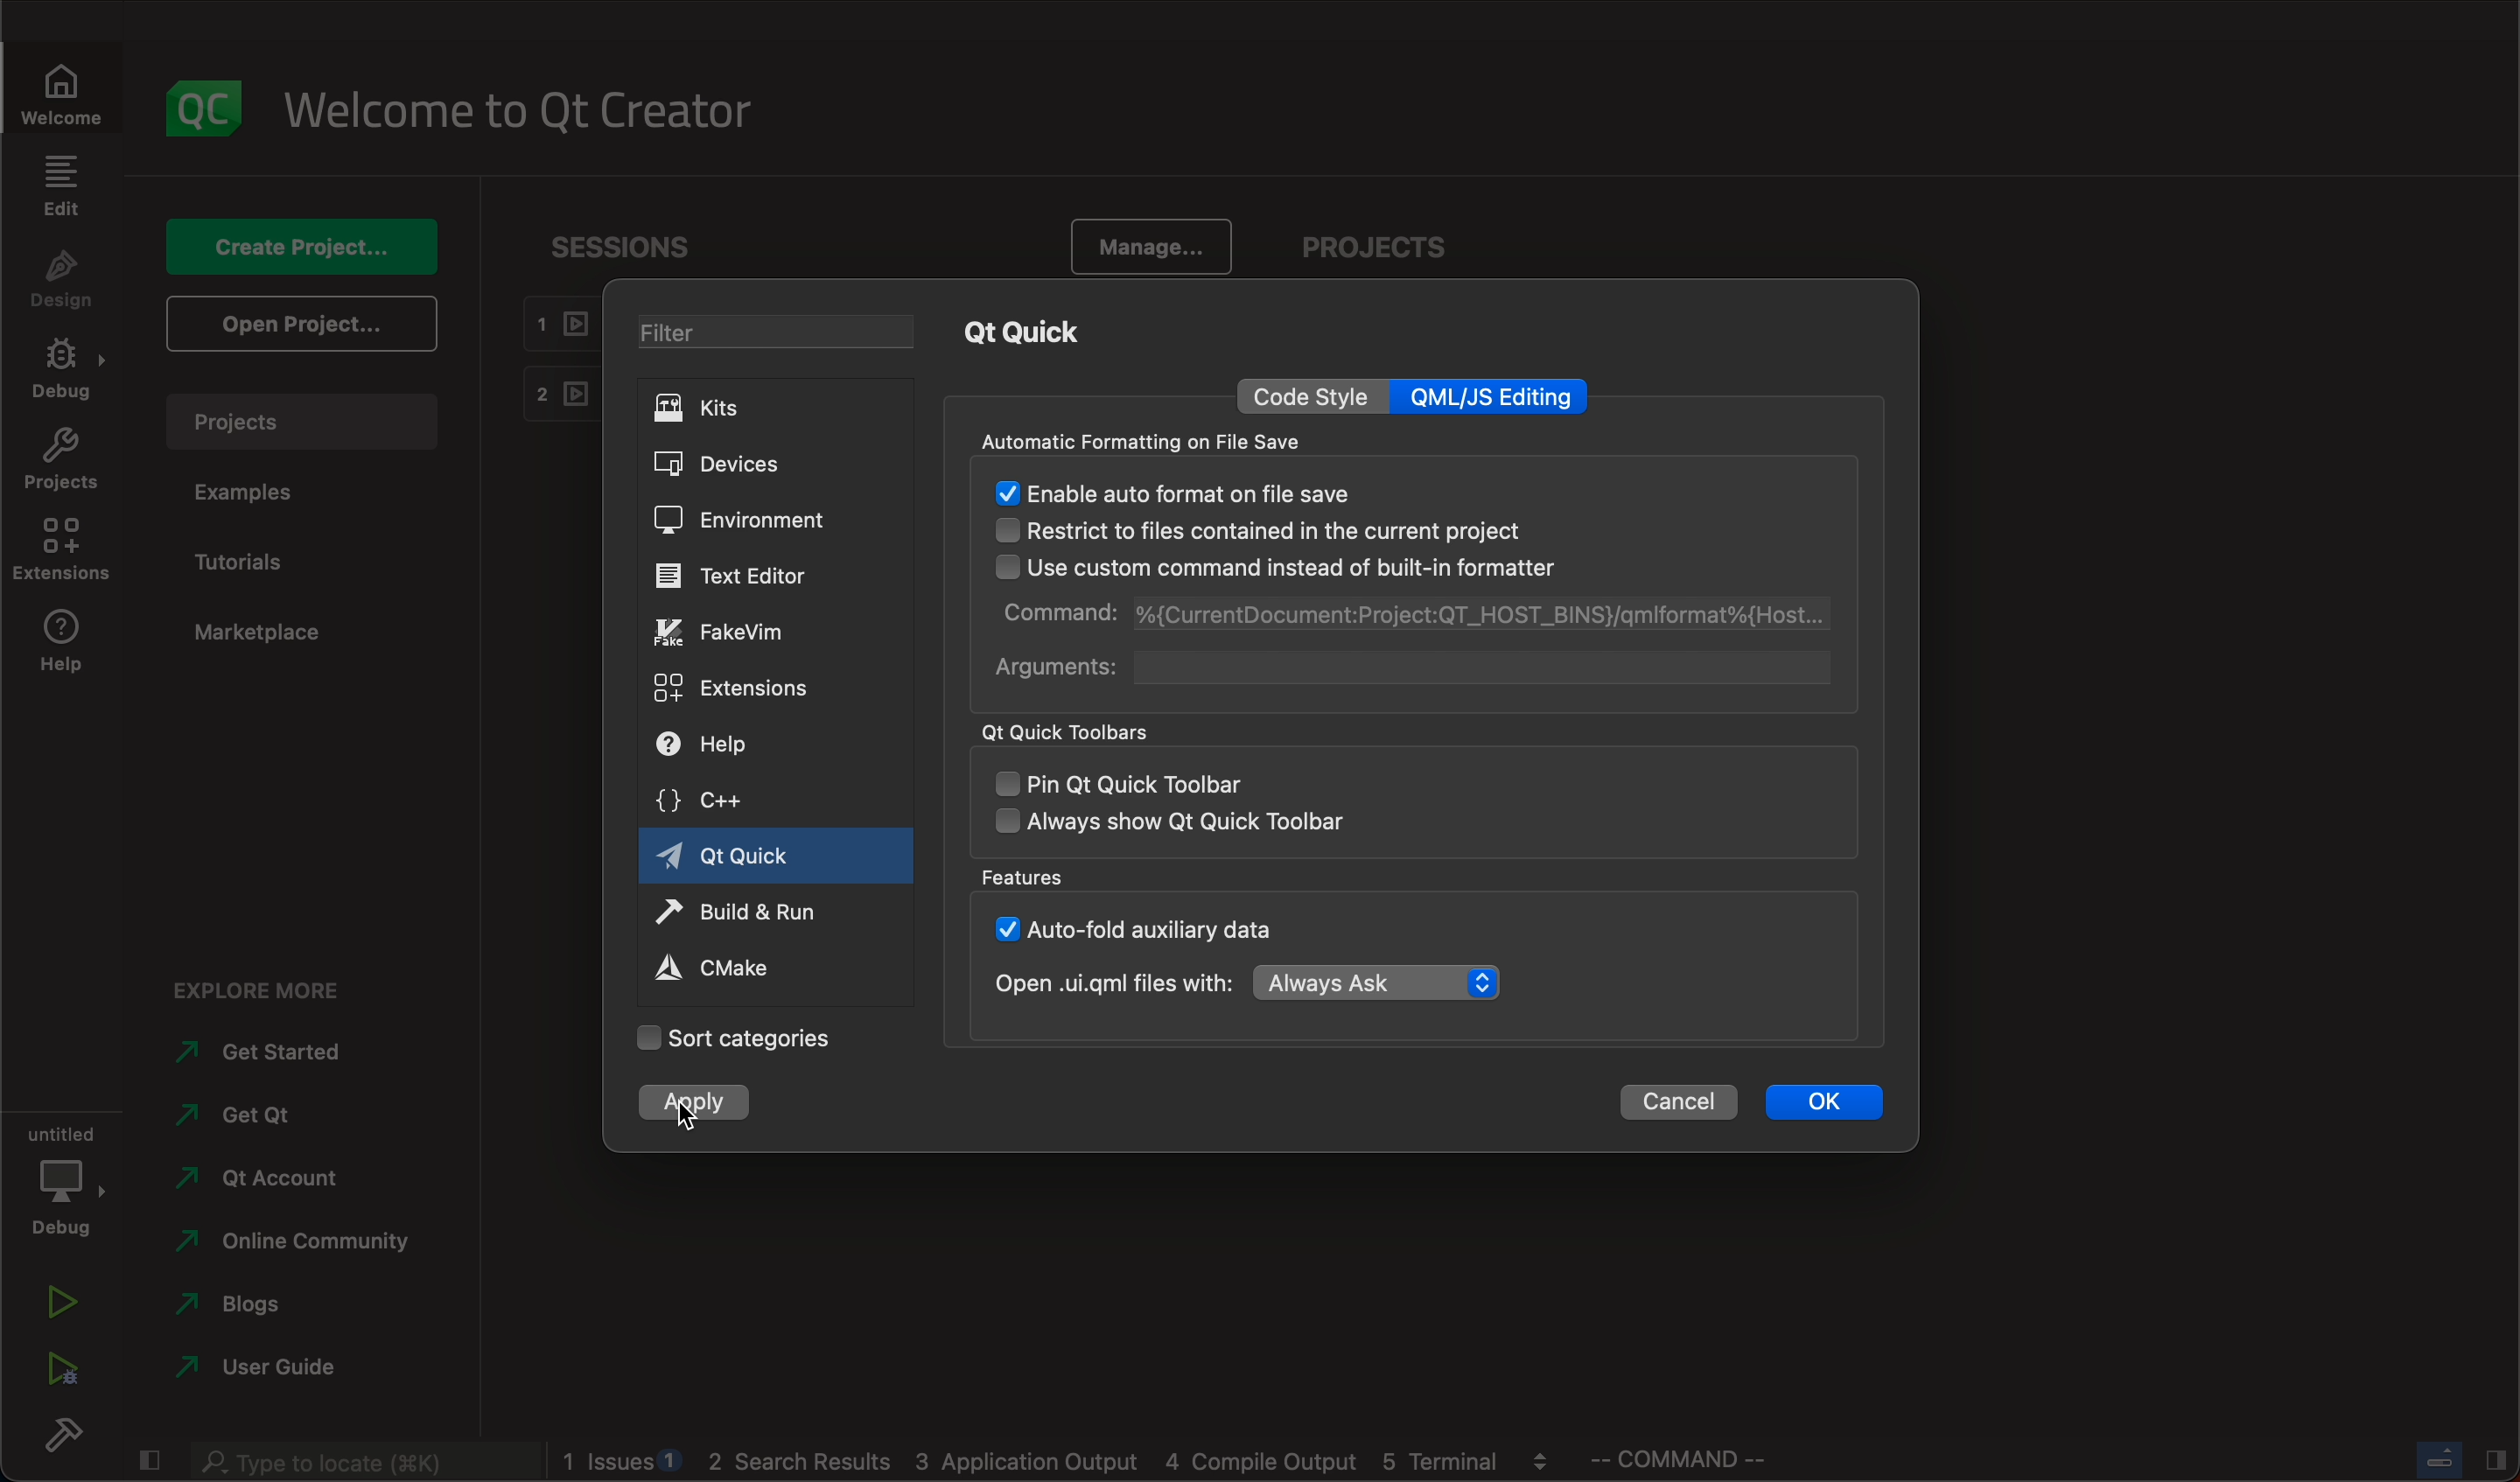 The width and height of the screenshot is (2520, 1482). Describe the element at coordinates (1700, 1460) in the screenshot. I see `command` at that location.